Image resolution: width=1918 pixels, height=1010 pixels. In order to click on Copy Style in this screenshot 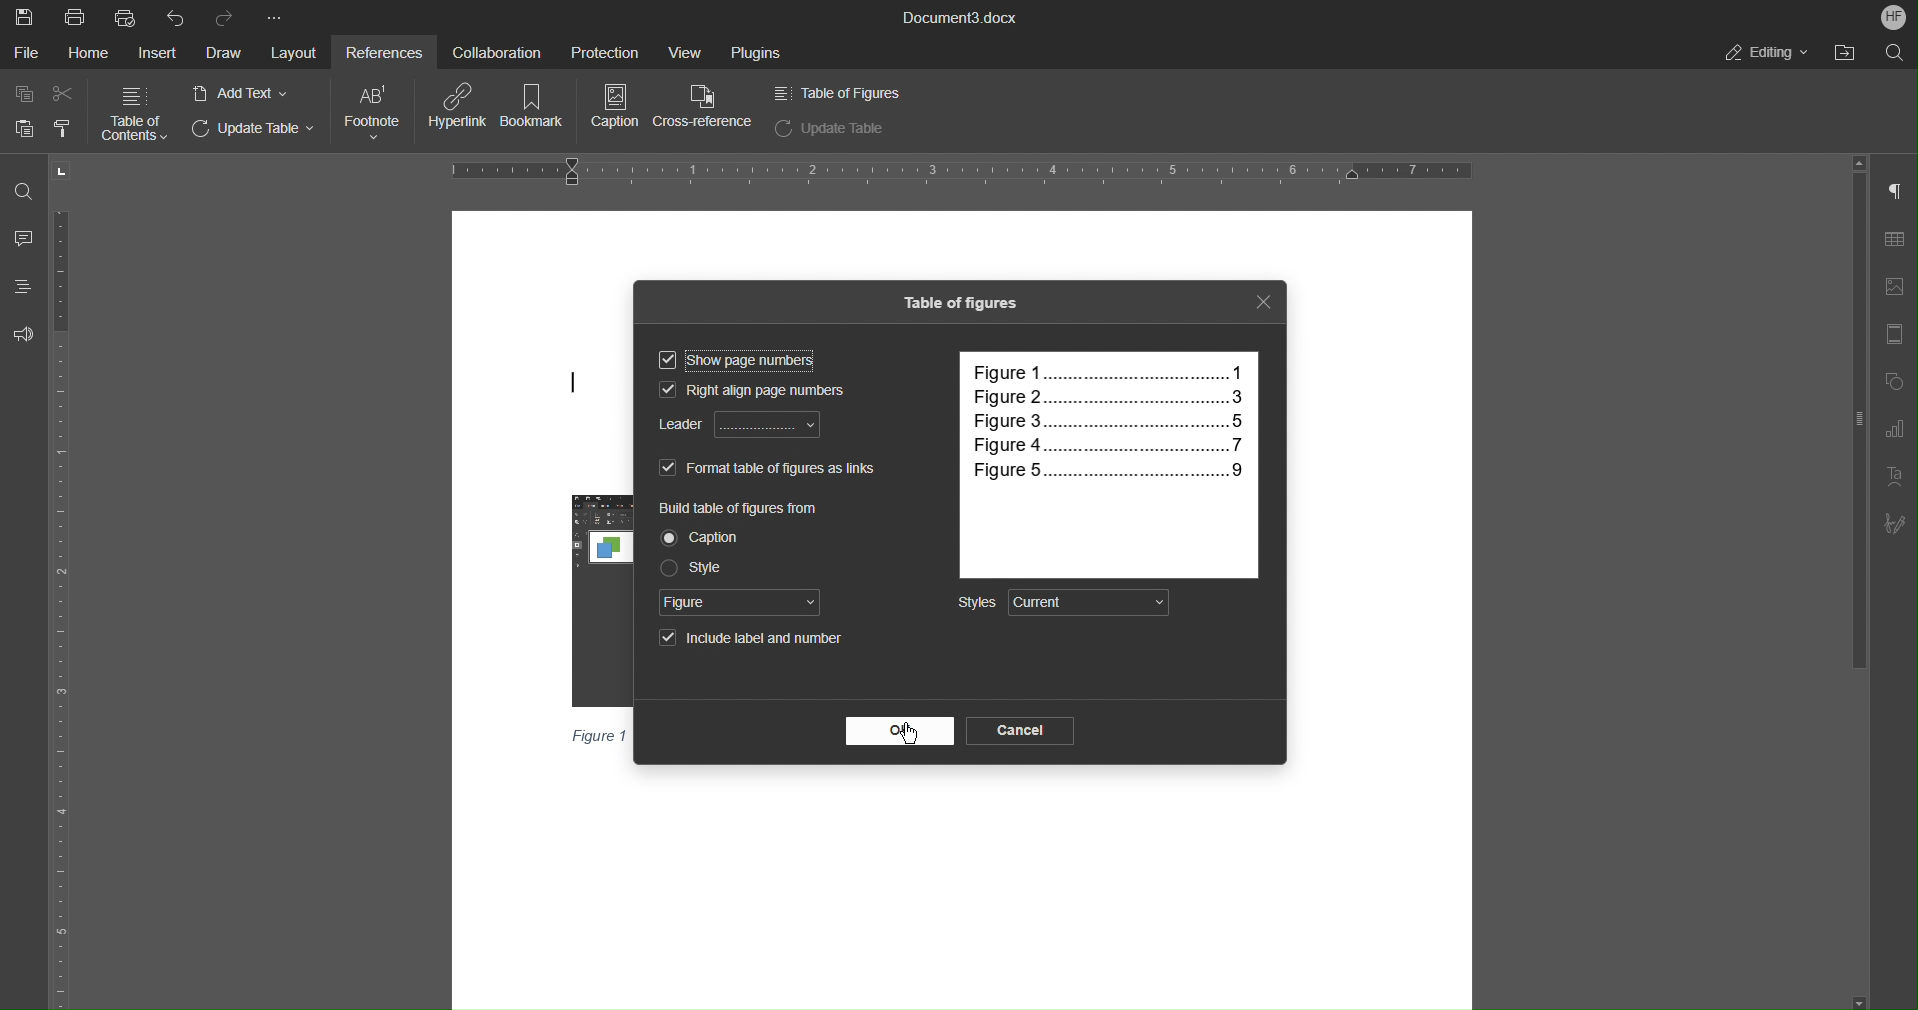, I will do `click(63, 128)`.